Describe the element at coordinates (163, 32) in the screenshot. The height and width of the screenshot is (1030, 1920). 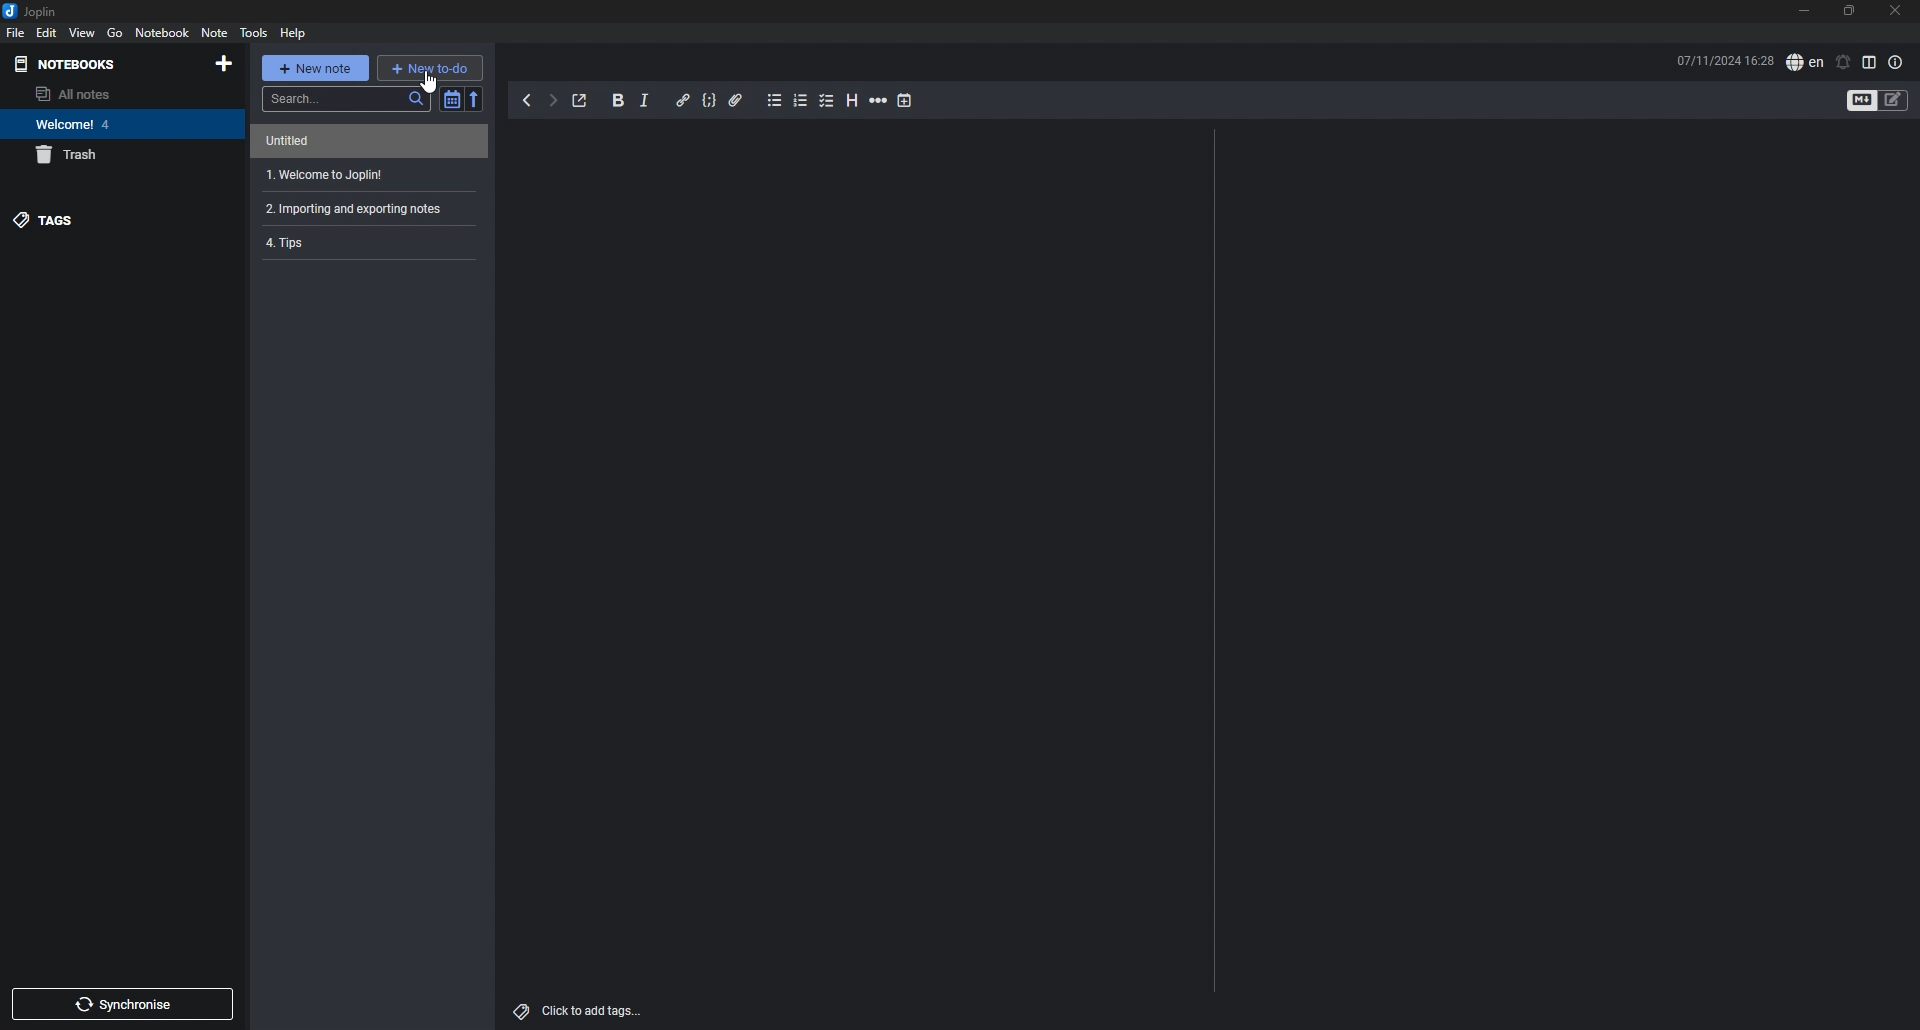
I see `notebook` at that location.